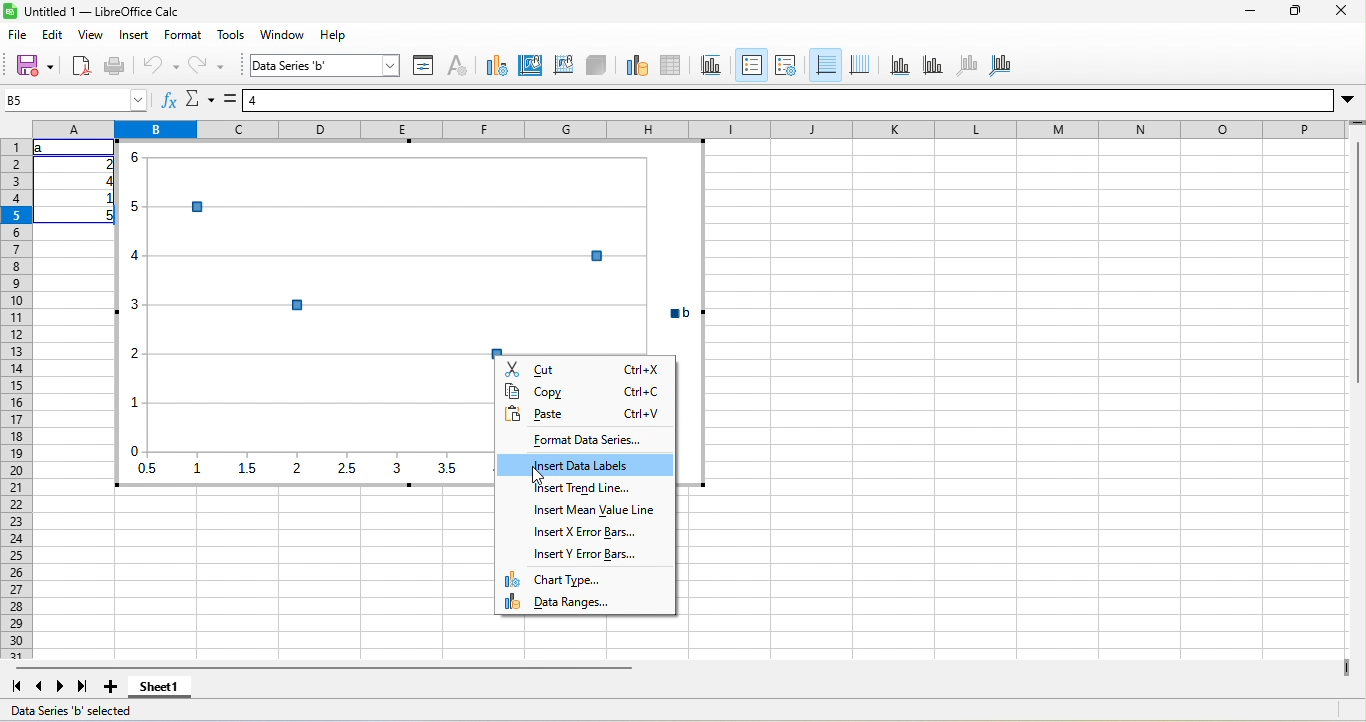  I want to click on insert x error bars, so click(584, 531).